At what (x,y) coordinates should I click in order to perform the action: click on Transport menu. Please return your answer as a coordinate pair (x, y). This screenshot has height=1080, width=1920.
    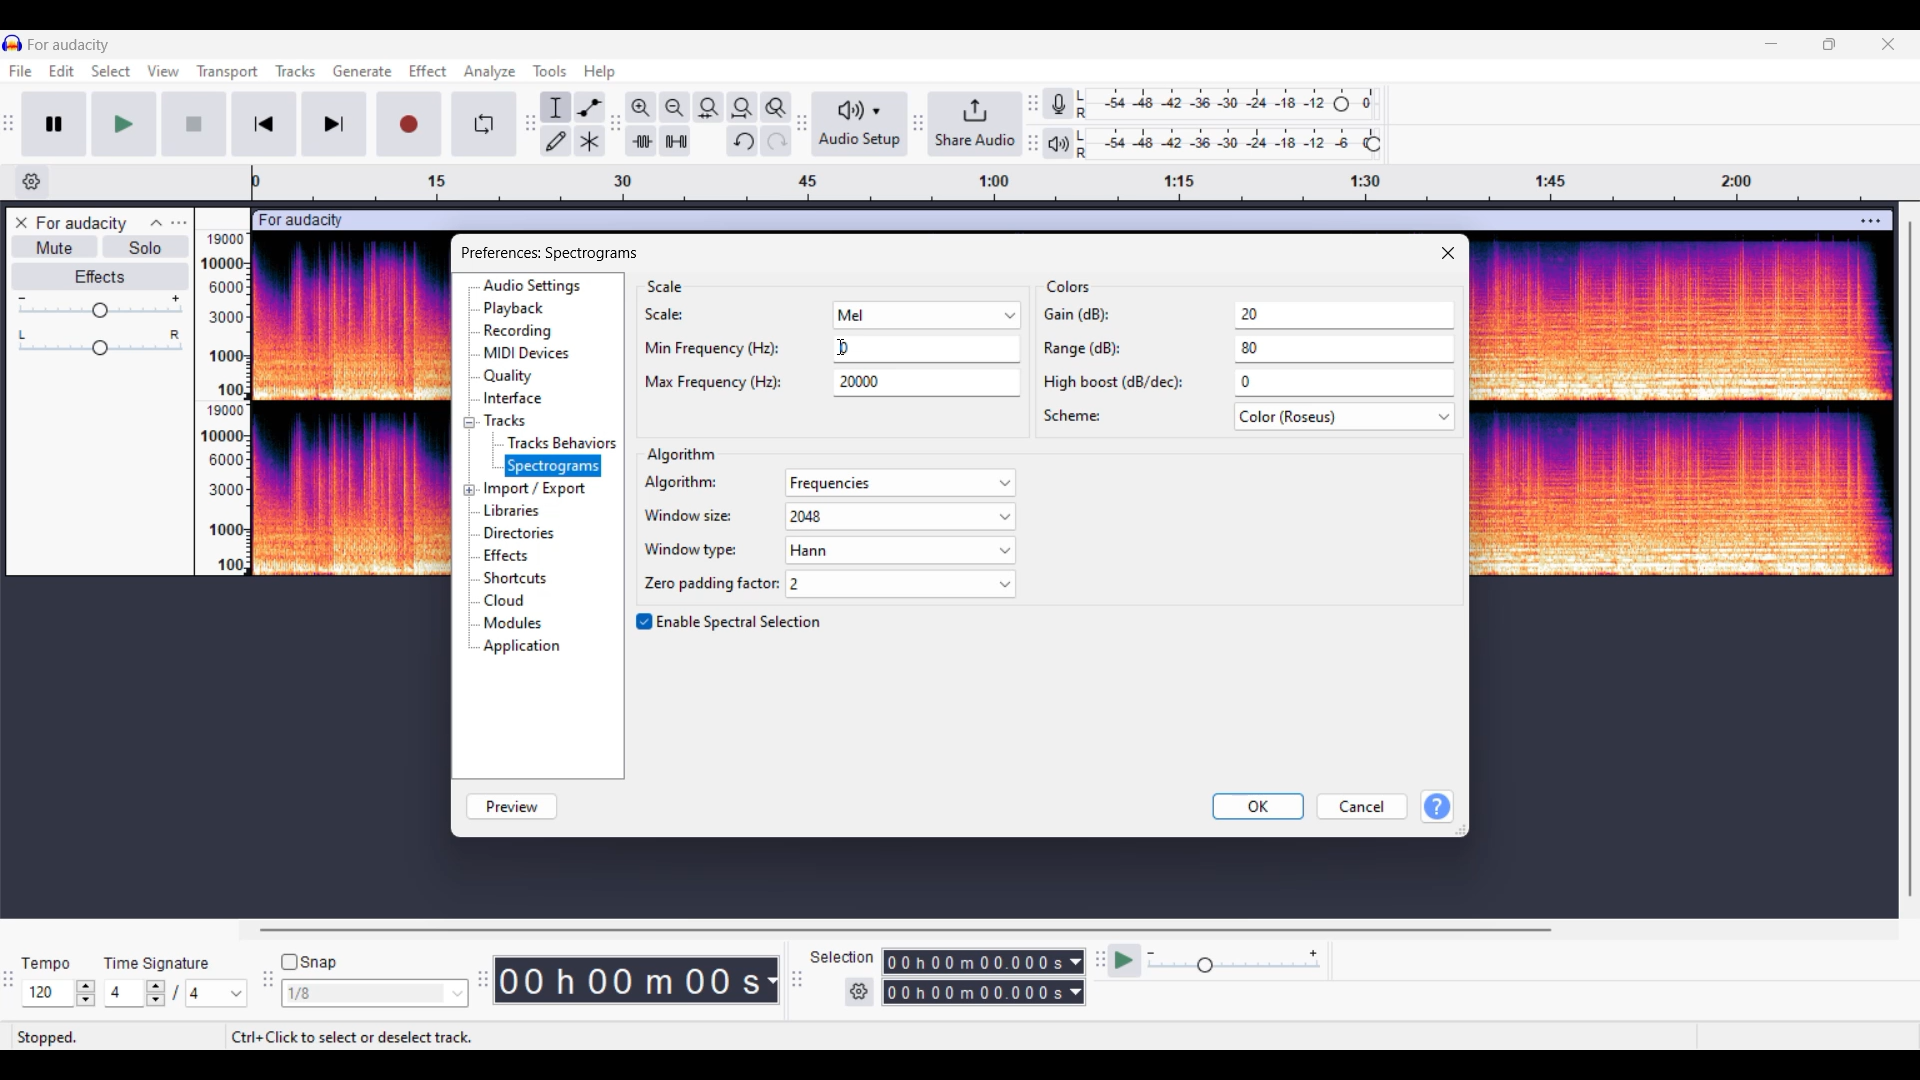
    Looking at the image, I should click on (228, 73).